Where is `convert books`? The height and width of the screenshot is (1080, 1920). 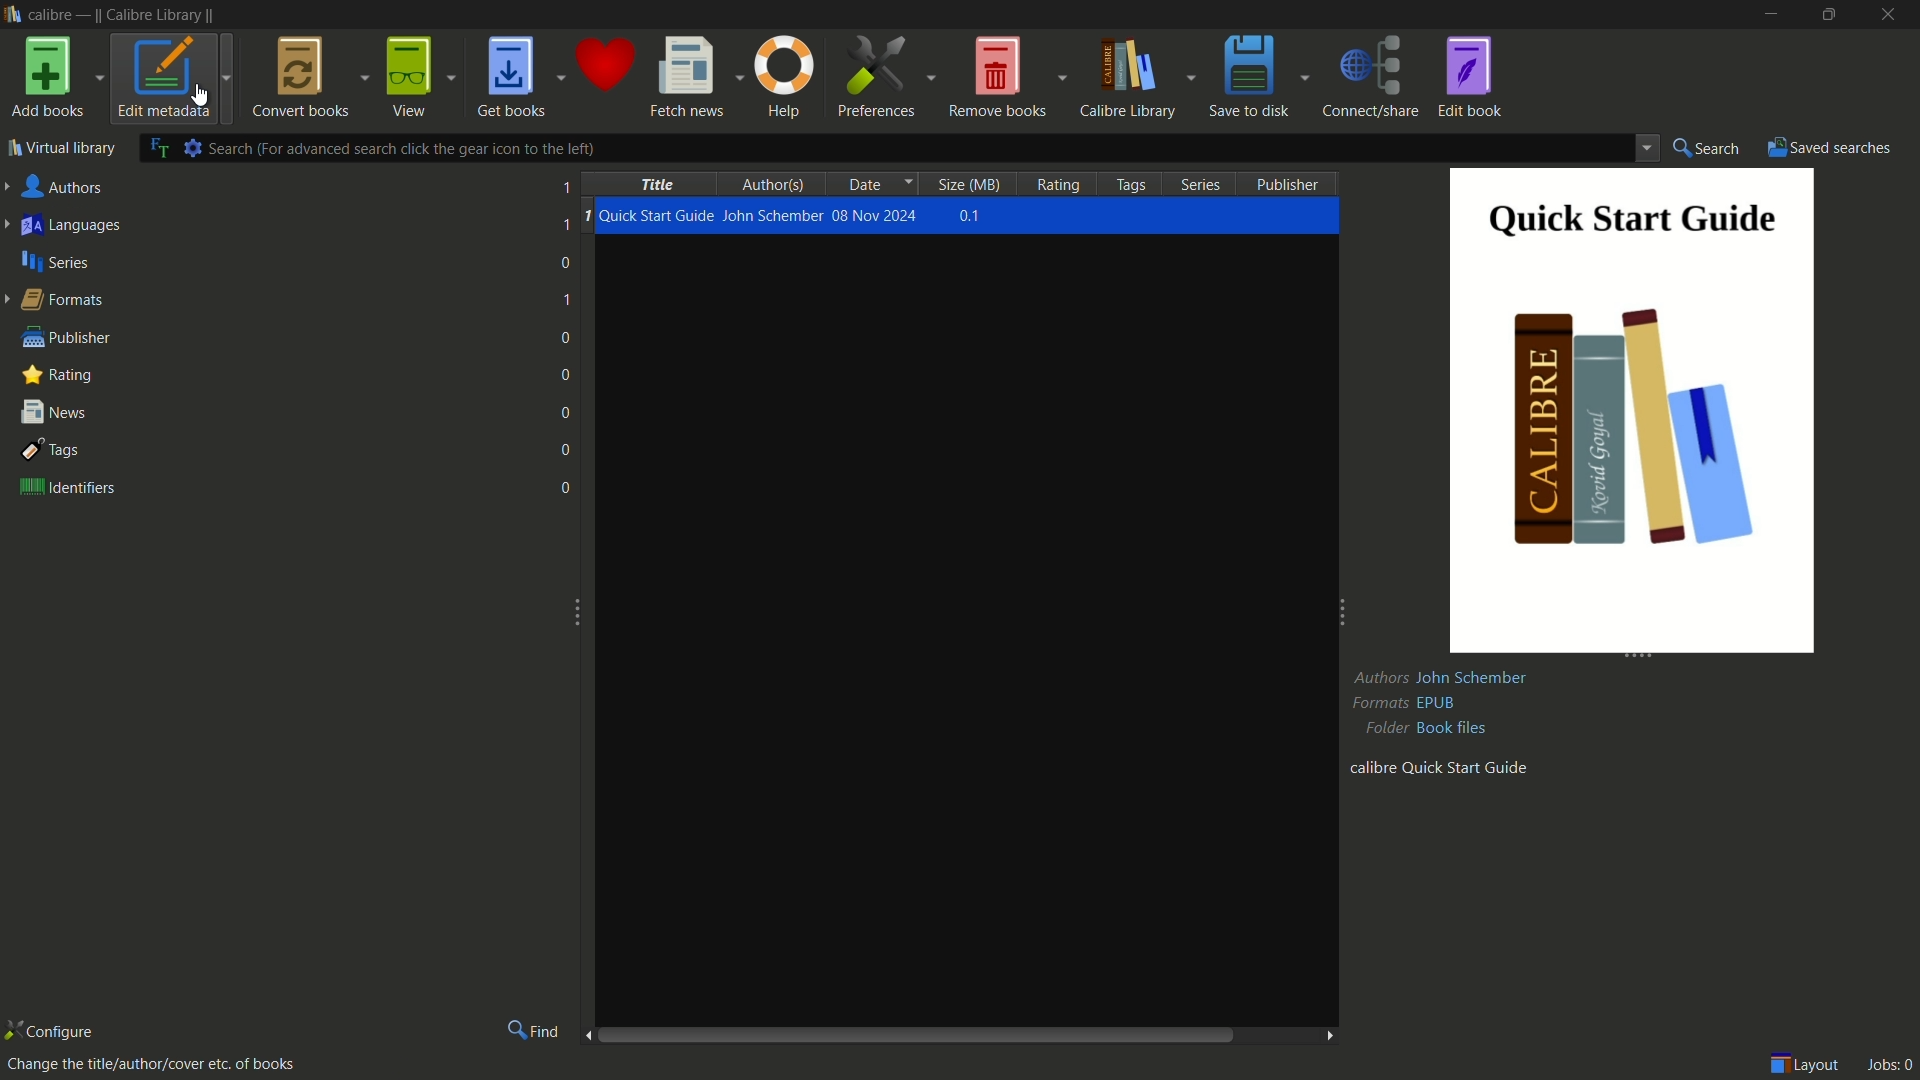 convert books is located at coordinates (313, 78).